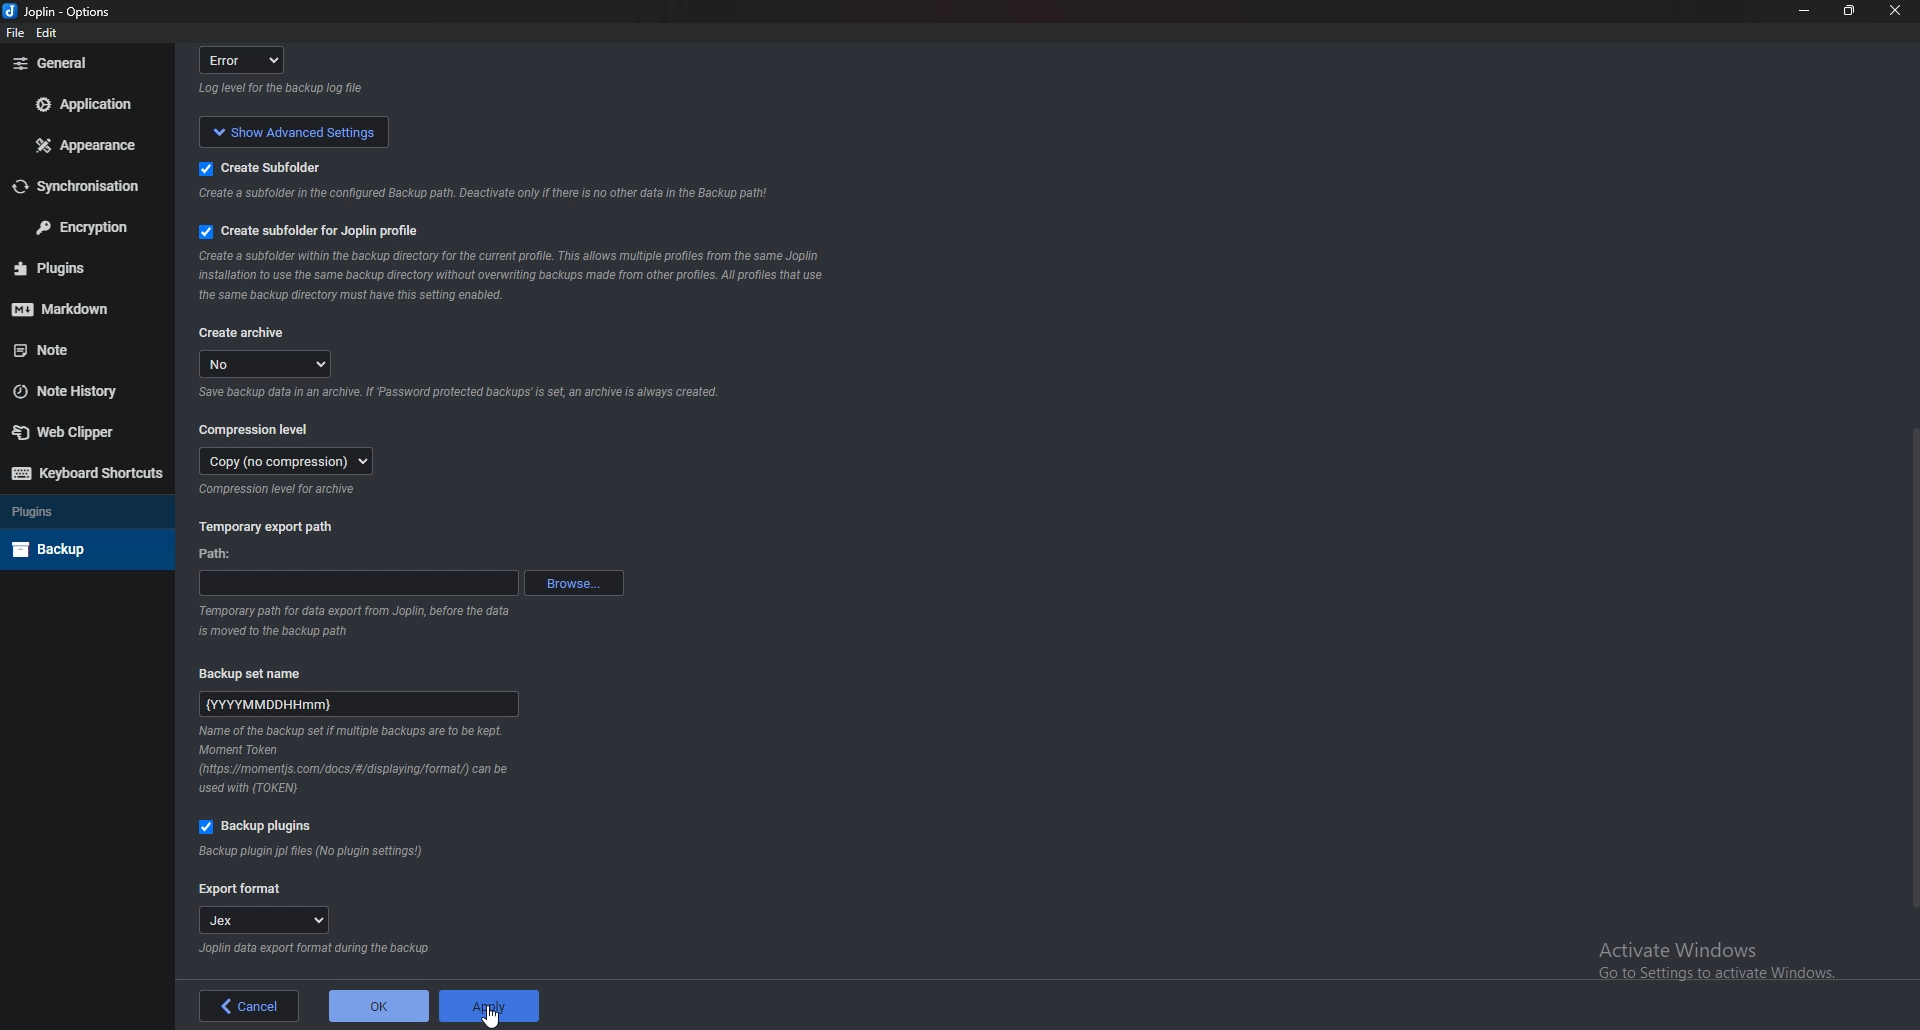 This screenshot has height=1030, width=1920. What do you see at coordinates (258, 428) in the screenshot?
I see `Compression level` at bounding box center [258, 428].